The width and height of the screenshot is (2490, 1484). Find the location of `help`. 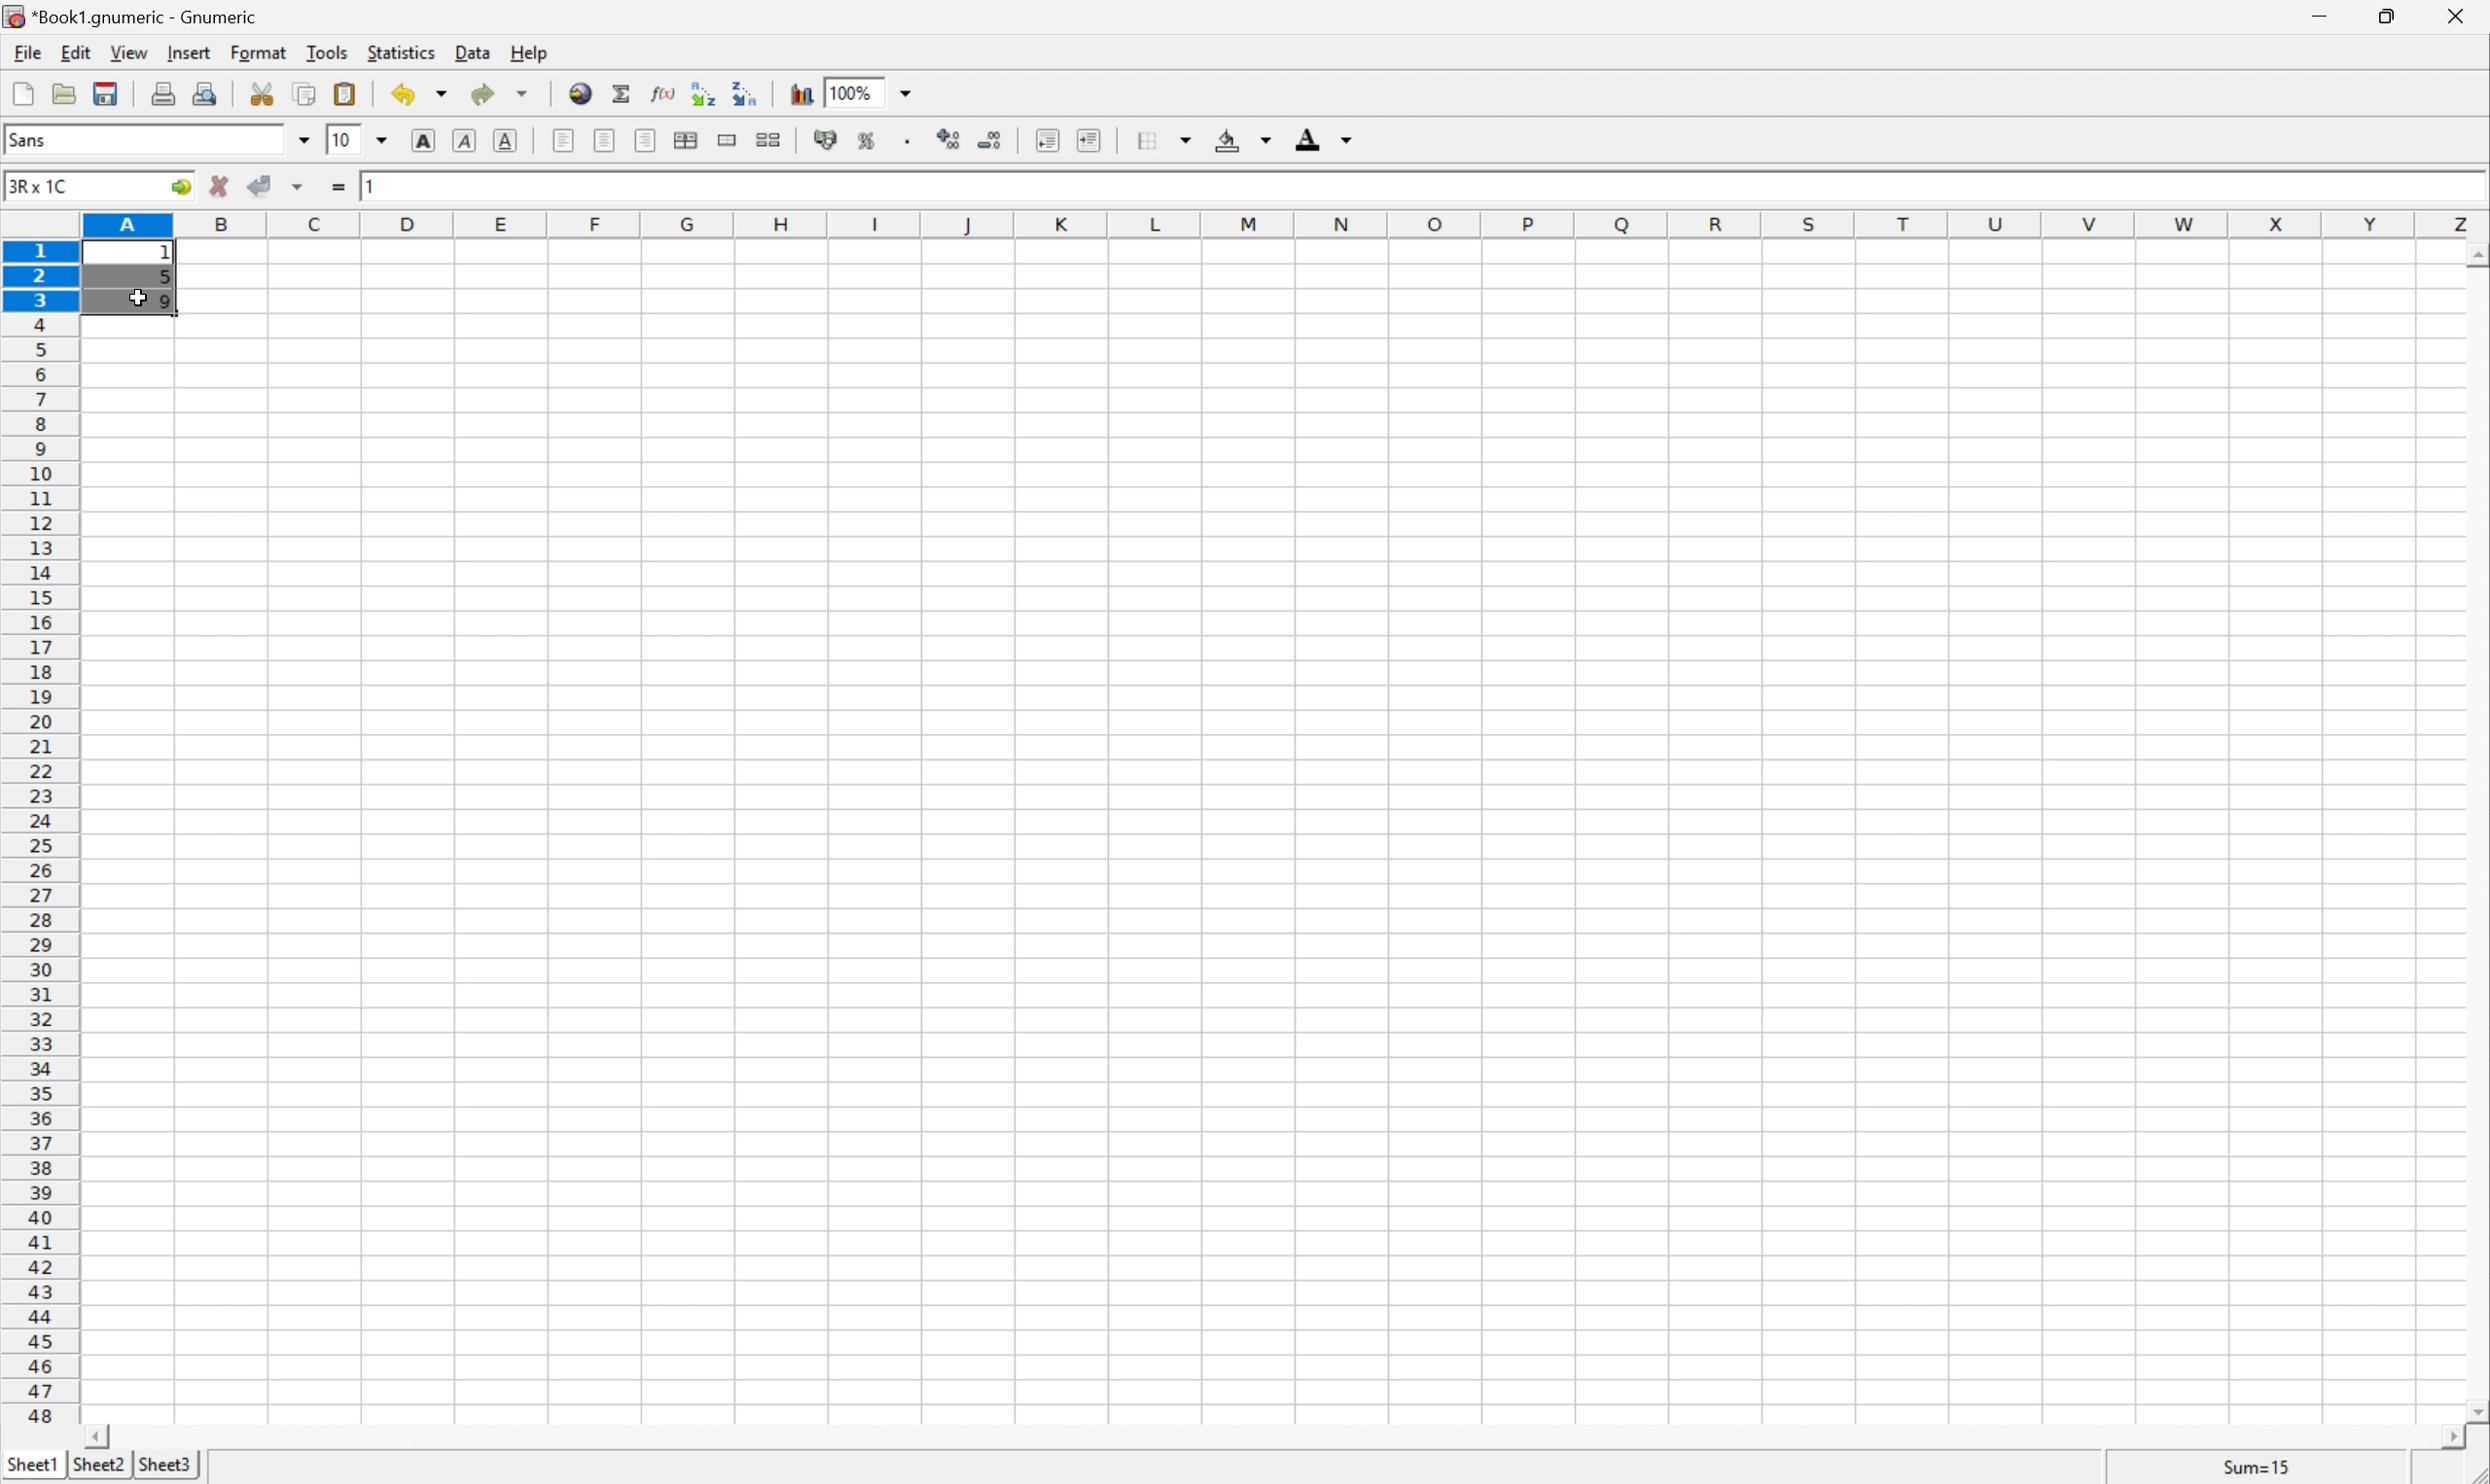

help is located at coordinates (531, 52).